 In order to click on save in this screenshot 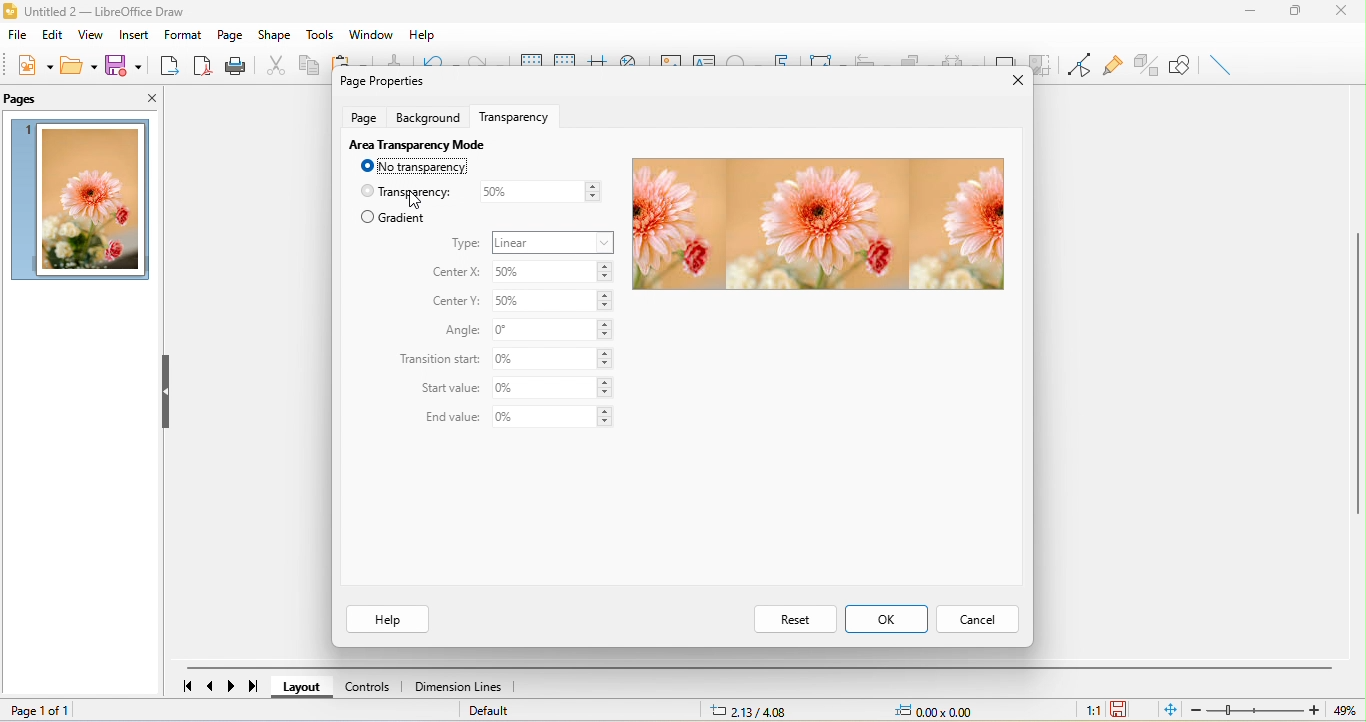, I will do `click(122, 64)`.